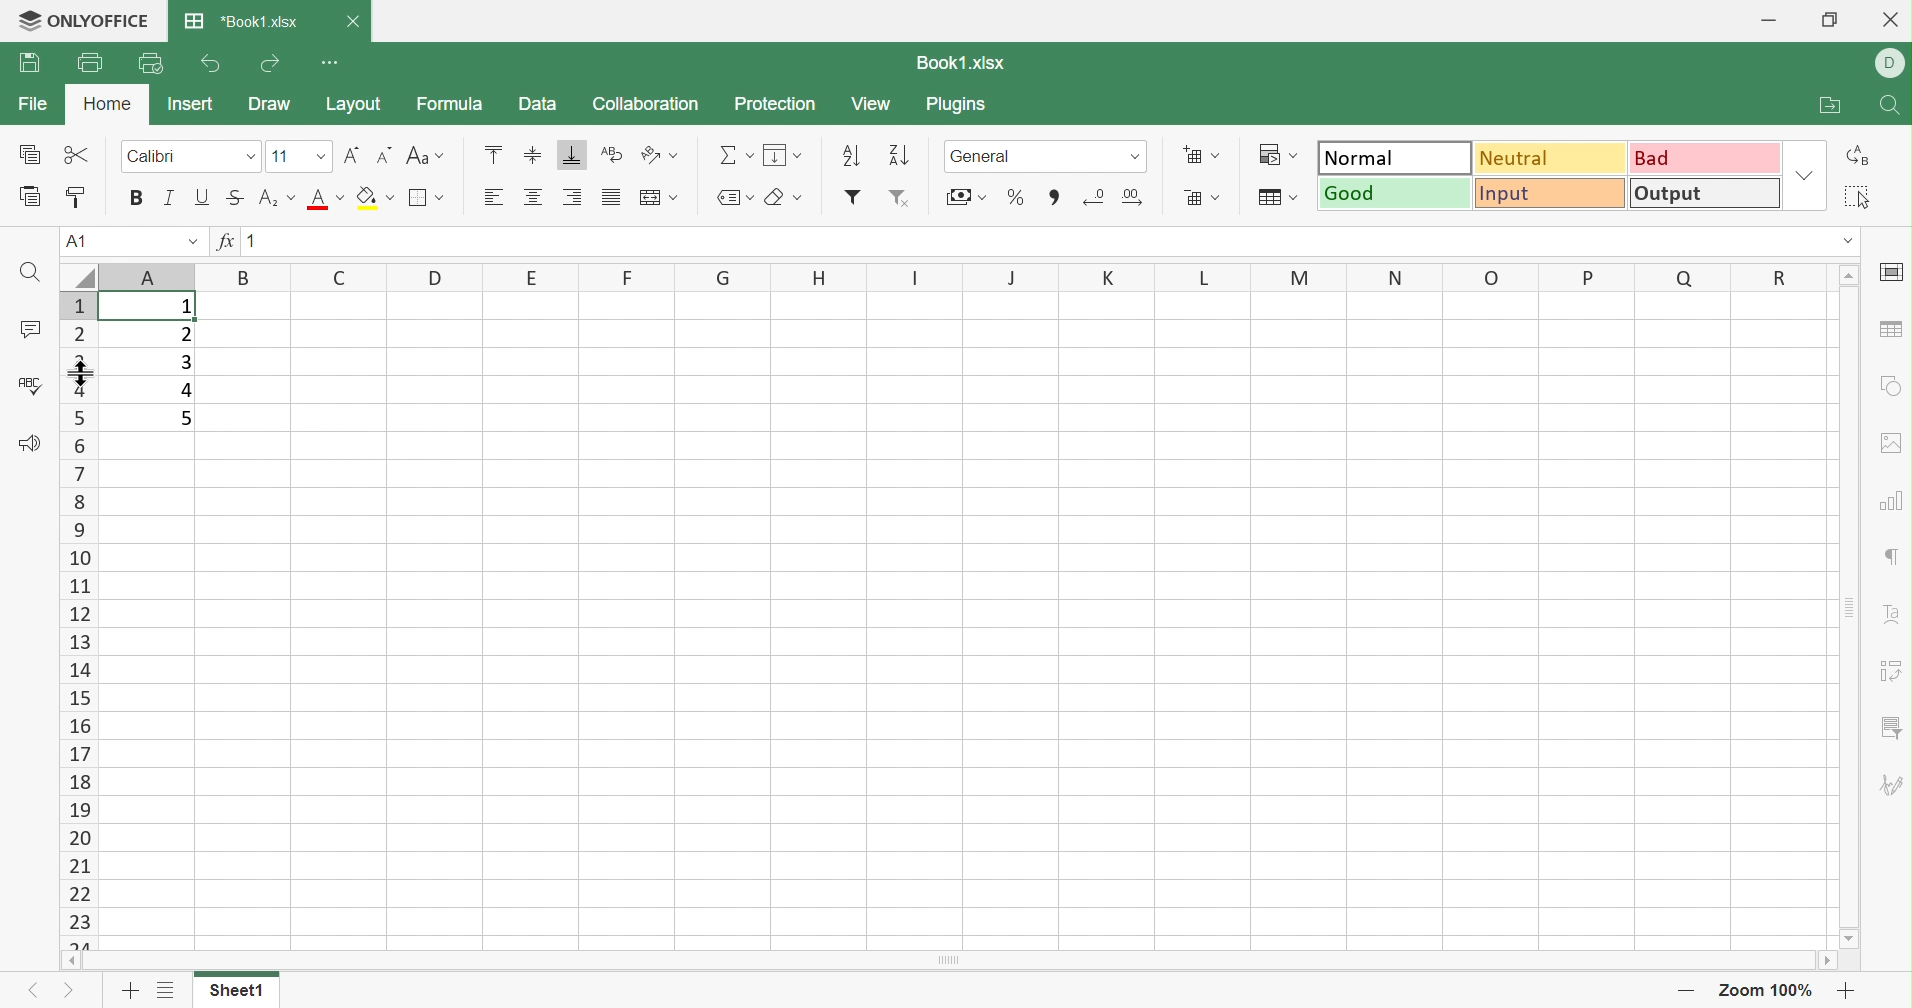  What do you see at coordinates (1017, 197) in the screenshot?
I see `Percentage style` at bounding box center [1017, 197].